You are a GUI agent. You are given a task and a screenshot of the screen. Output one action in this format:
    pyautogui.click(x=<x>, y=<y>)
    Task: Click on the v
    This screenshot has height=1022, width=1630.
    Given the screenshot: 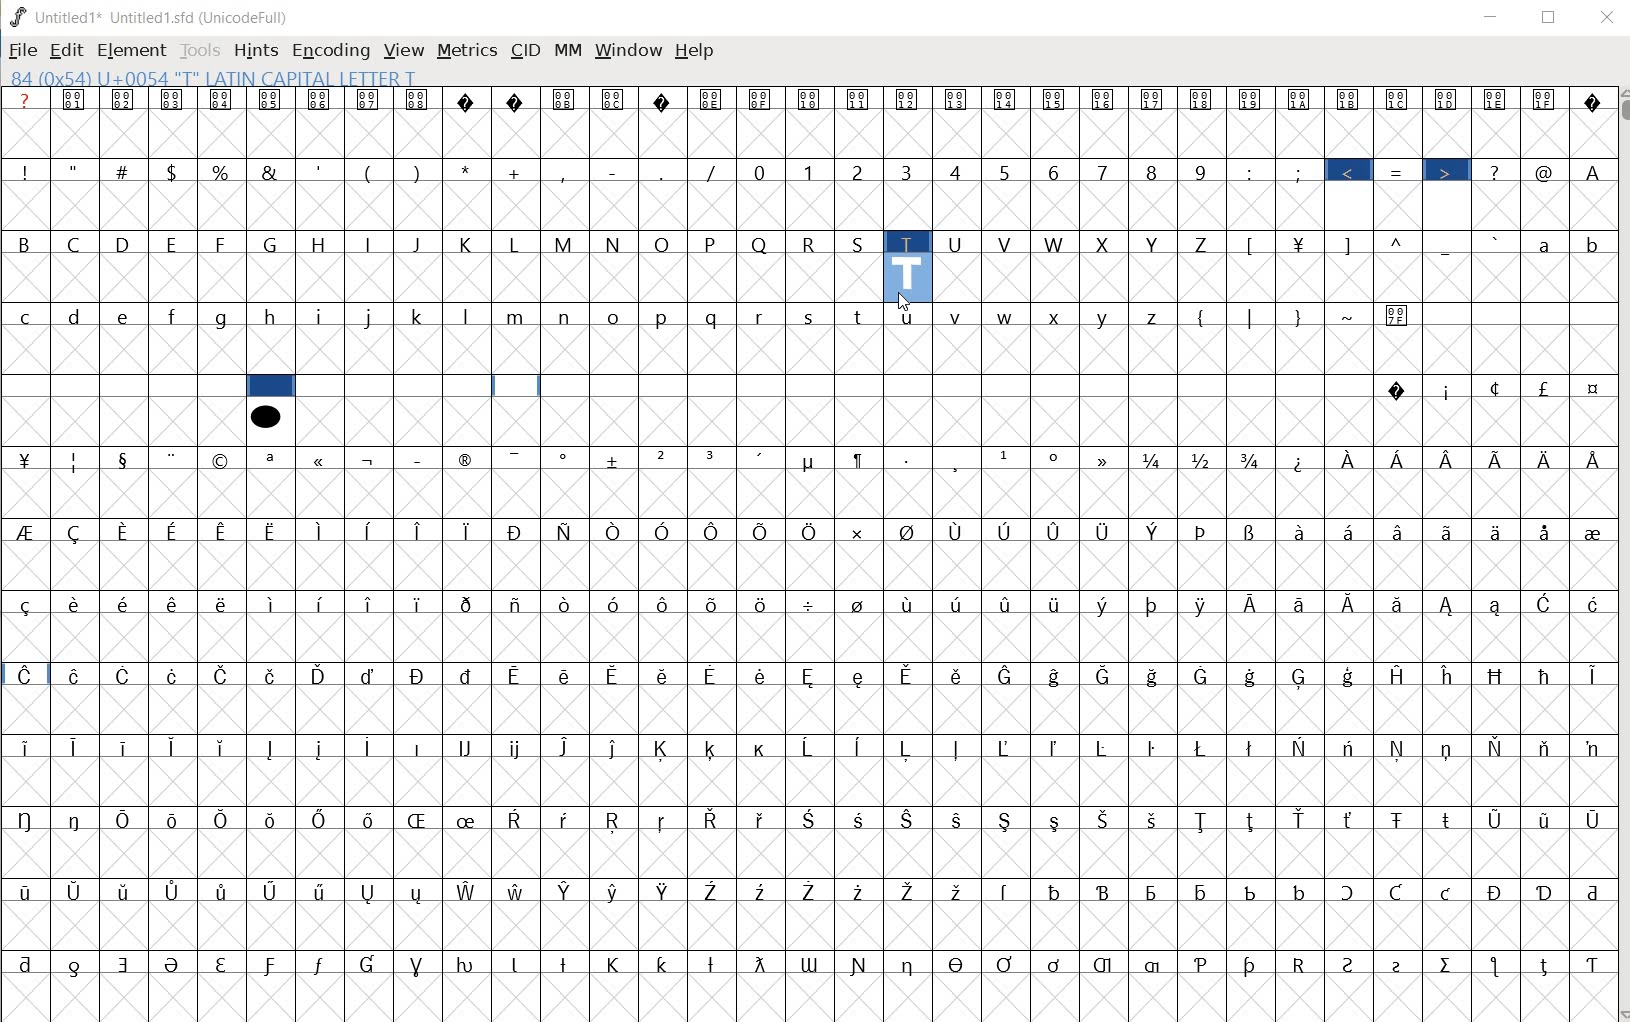 What is the action you would take?
    pyautogui.click(x=957, y=315)
    